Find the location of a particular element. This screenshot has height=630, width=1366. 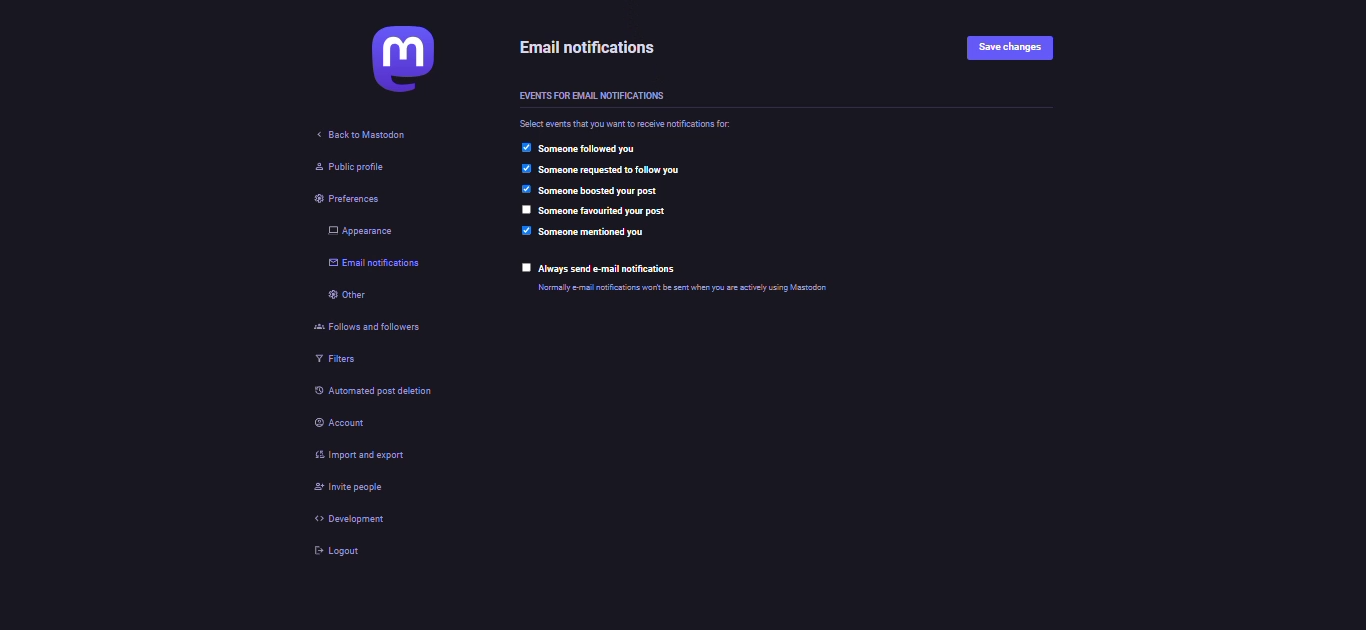

someone followed you is located at coordinates (598, 150).